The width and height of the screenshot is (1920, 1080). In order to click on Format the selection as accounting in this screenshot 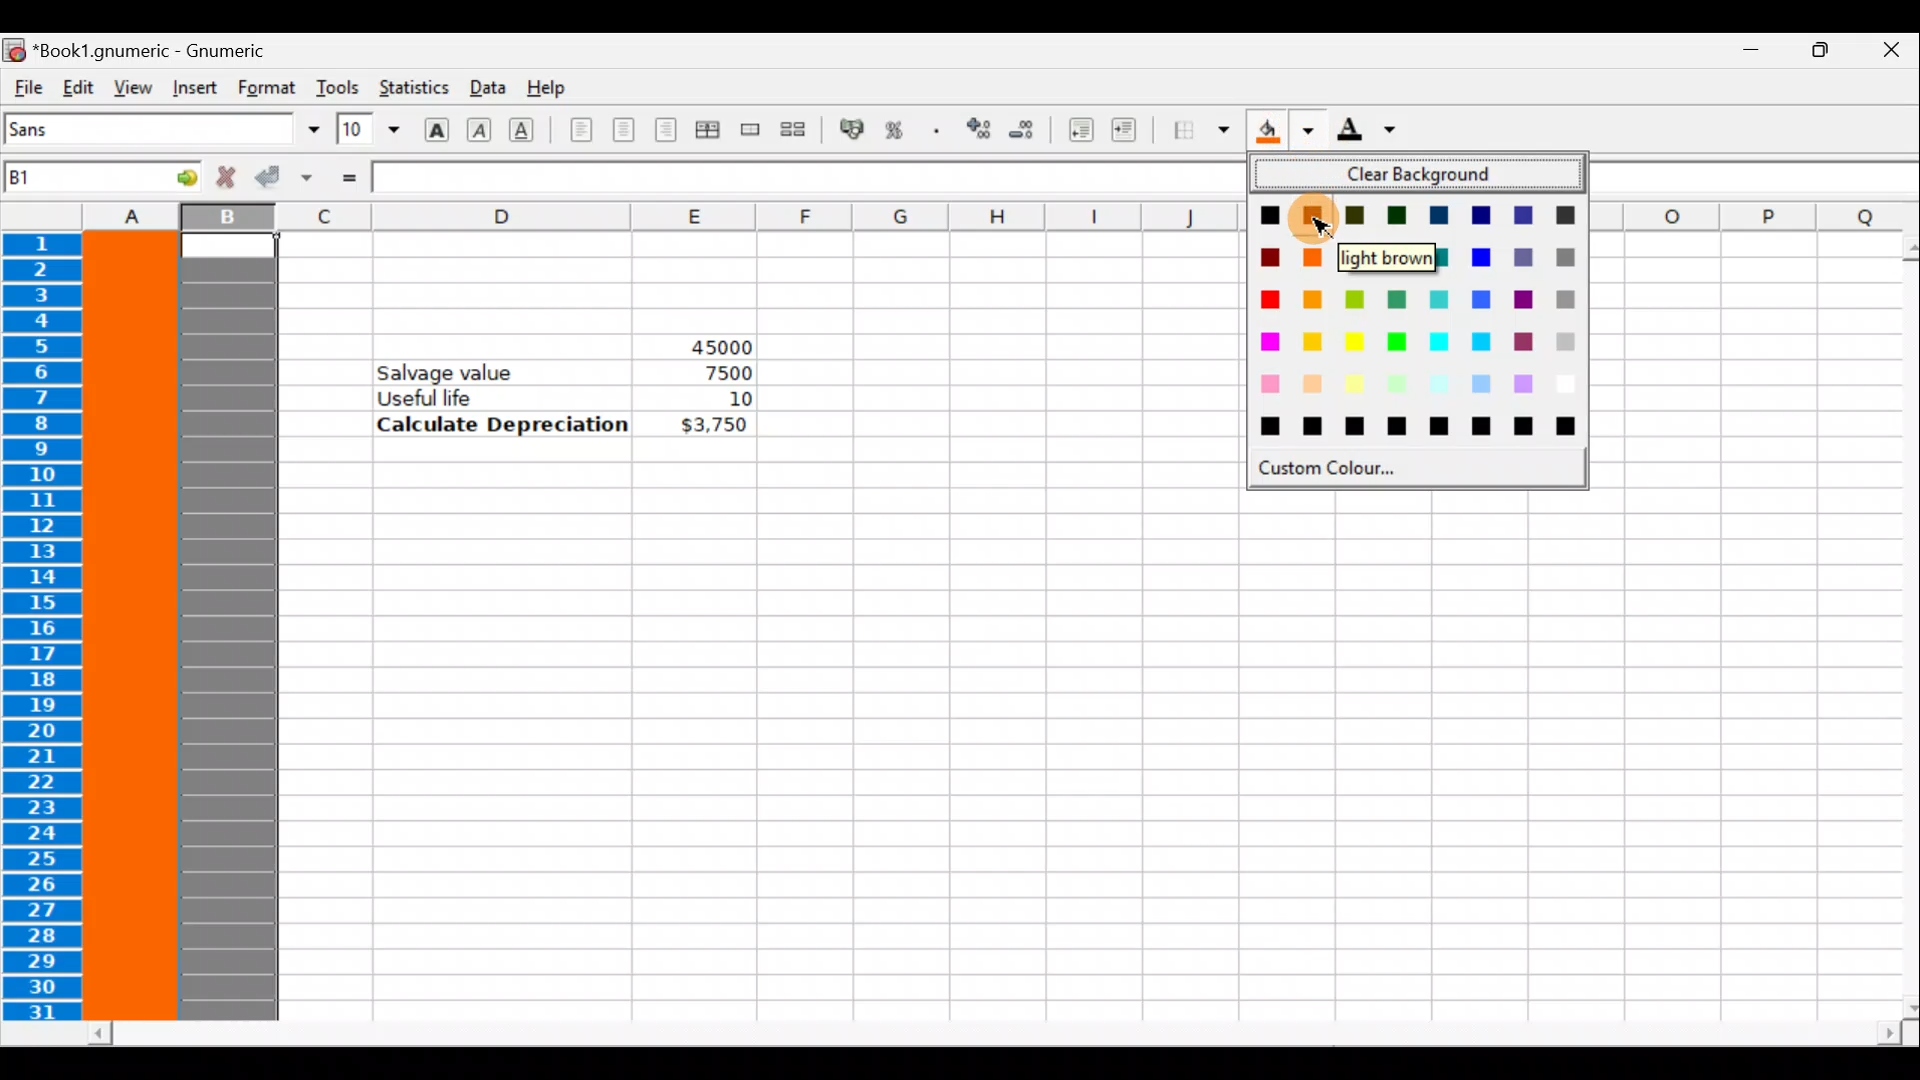, I will do `click(853, 132)`.